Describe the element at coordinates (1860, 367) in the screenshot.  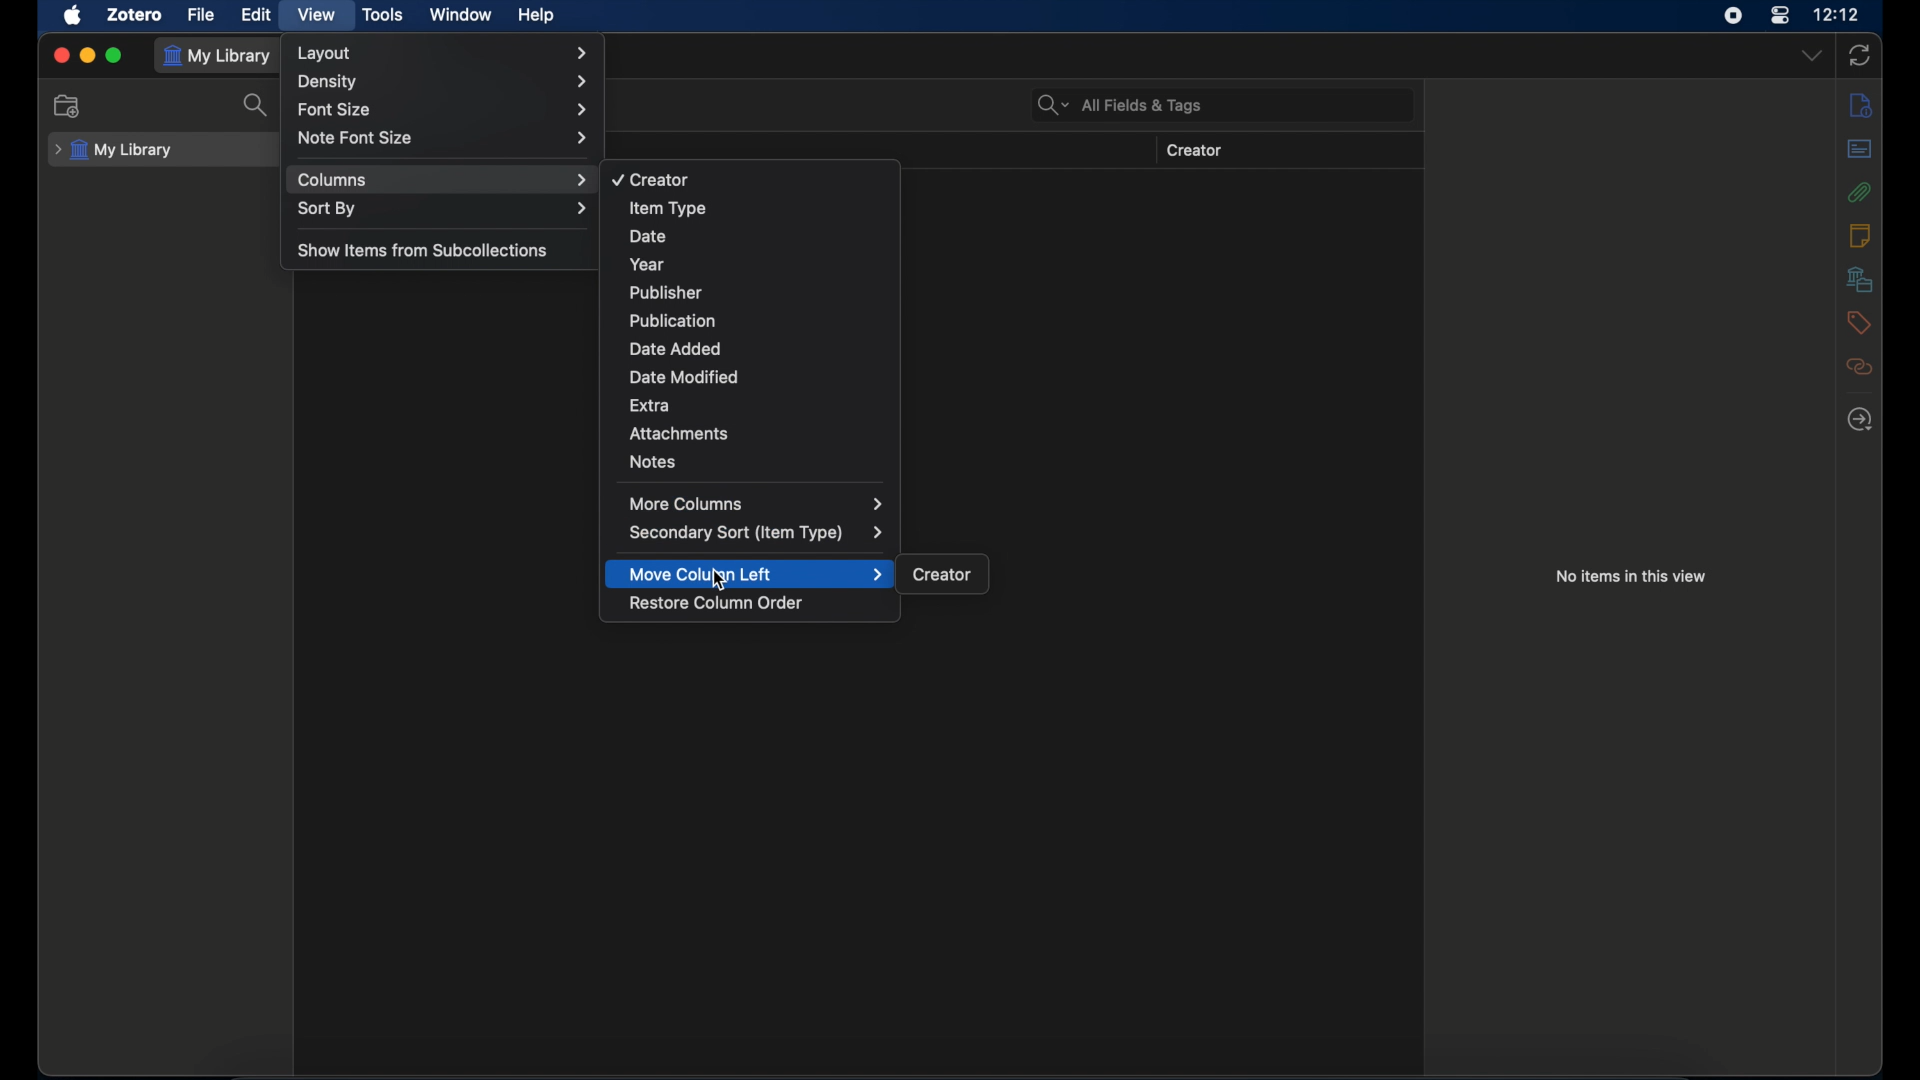
I see `related` at that location.